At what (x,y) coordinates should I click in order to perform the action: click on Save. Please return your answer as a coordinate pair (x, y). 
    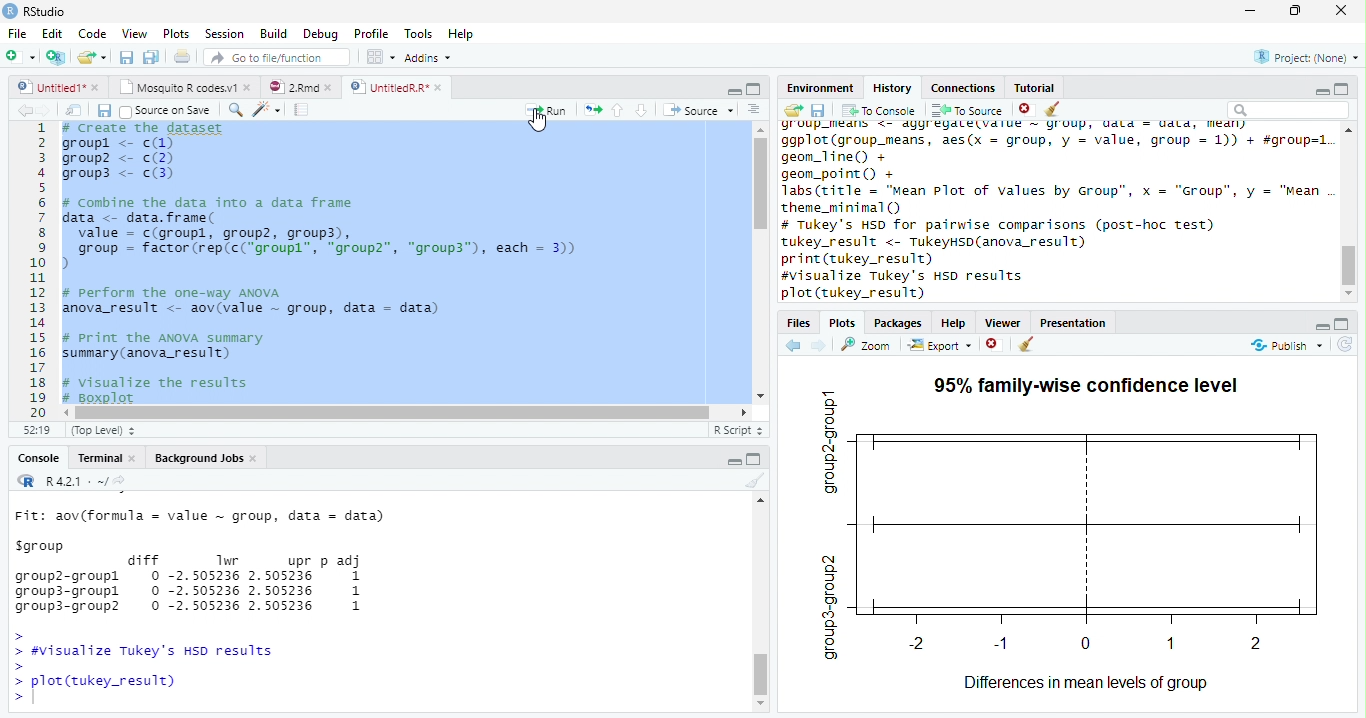
    Looking at the image, I should click on (128, 58).